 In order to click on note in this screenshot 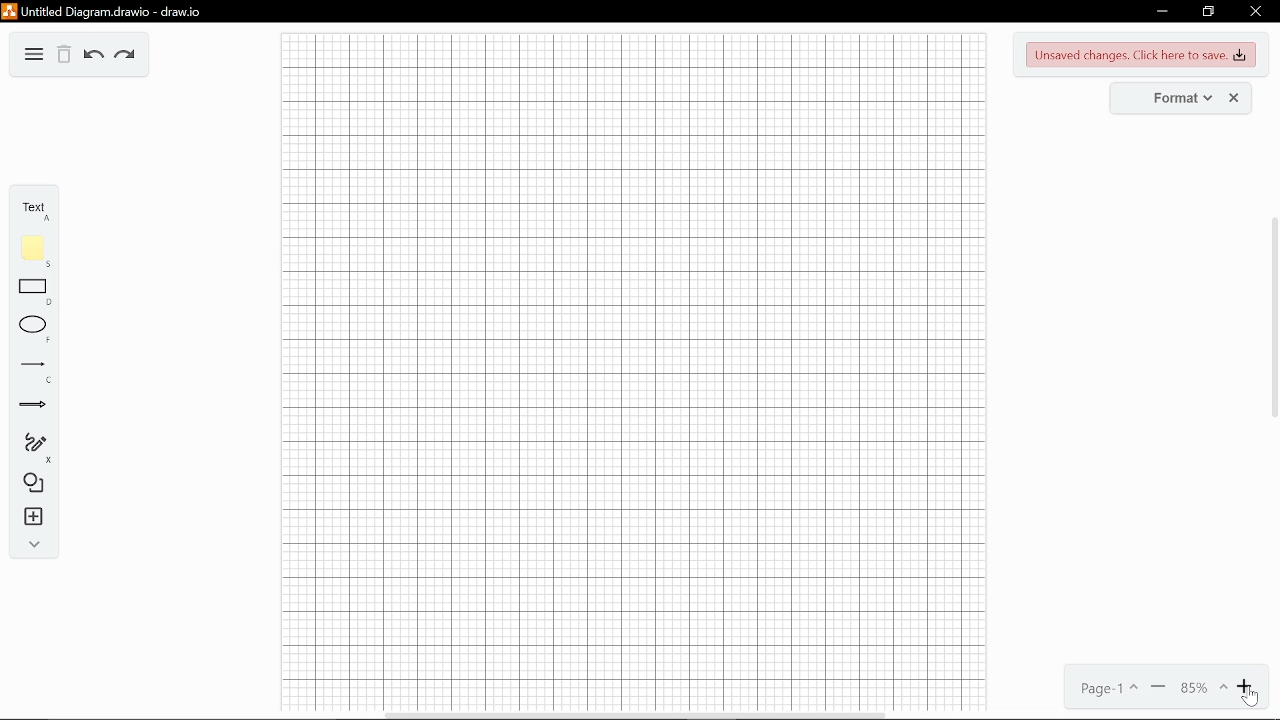, I will do `click(29, 254)`.